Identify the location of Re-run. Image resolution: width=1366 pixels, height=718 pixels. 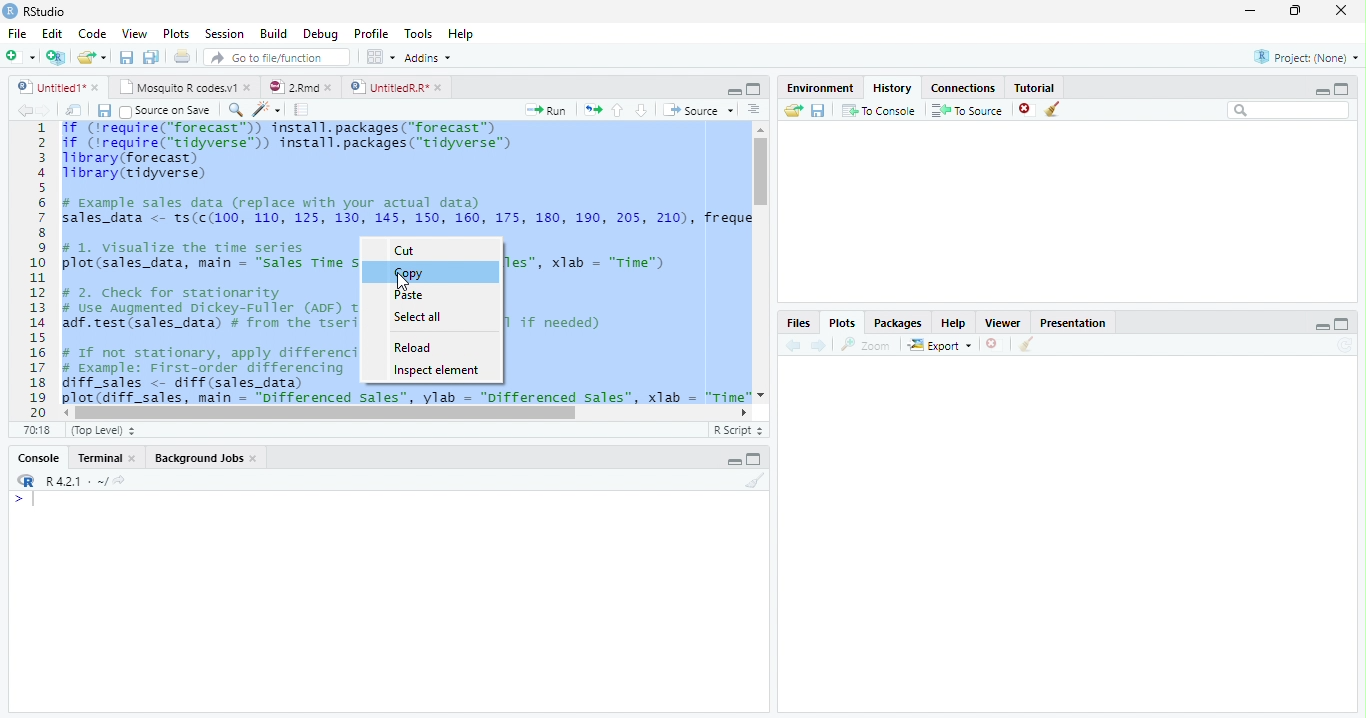
(591, 110).